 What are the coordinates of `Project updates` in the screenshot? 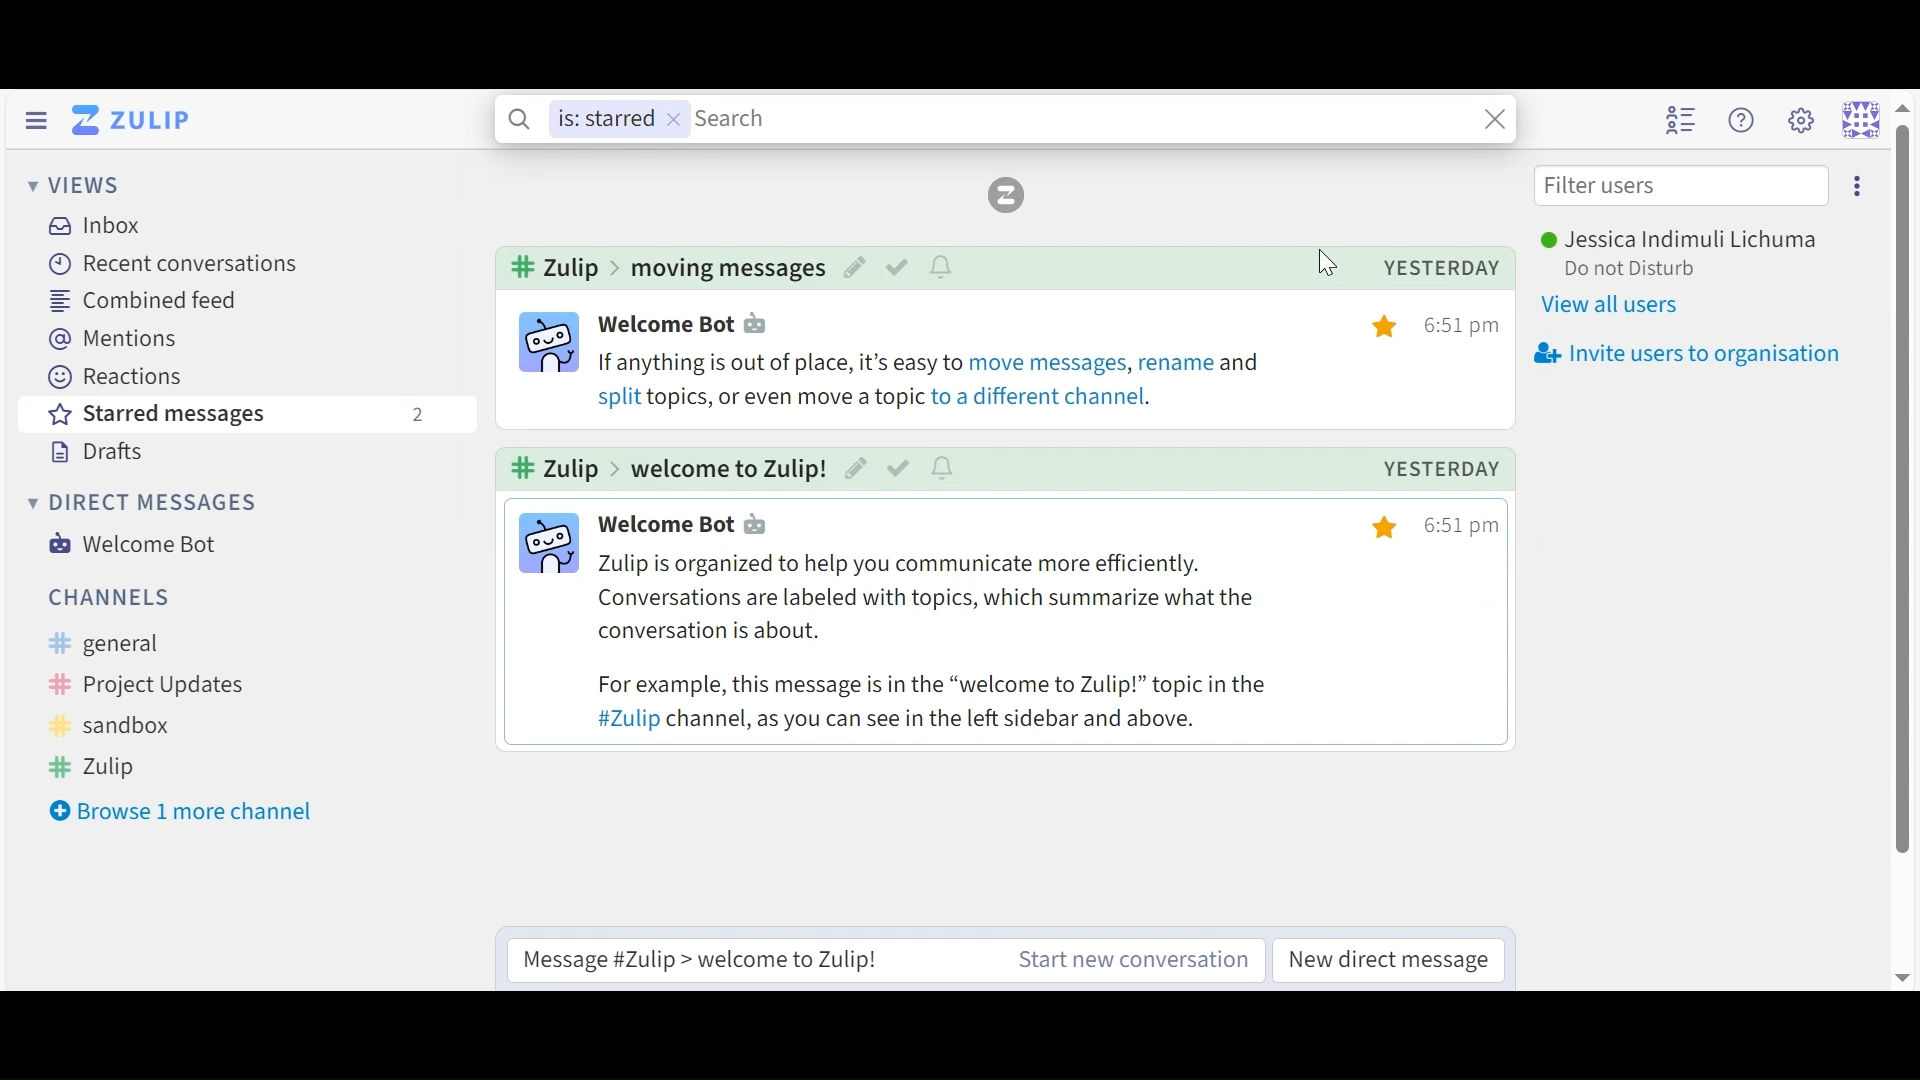 It's located at (140, 684).